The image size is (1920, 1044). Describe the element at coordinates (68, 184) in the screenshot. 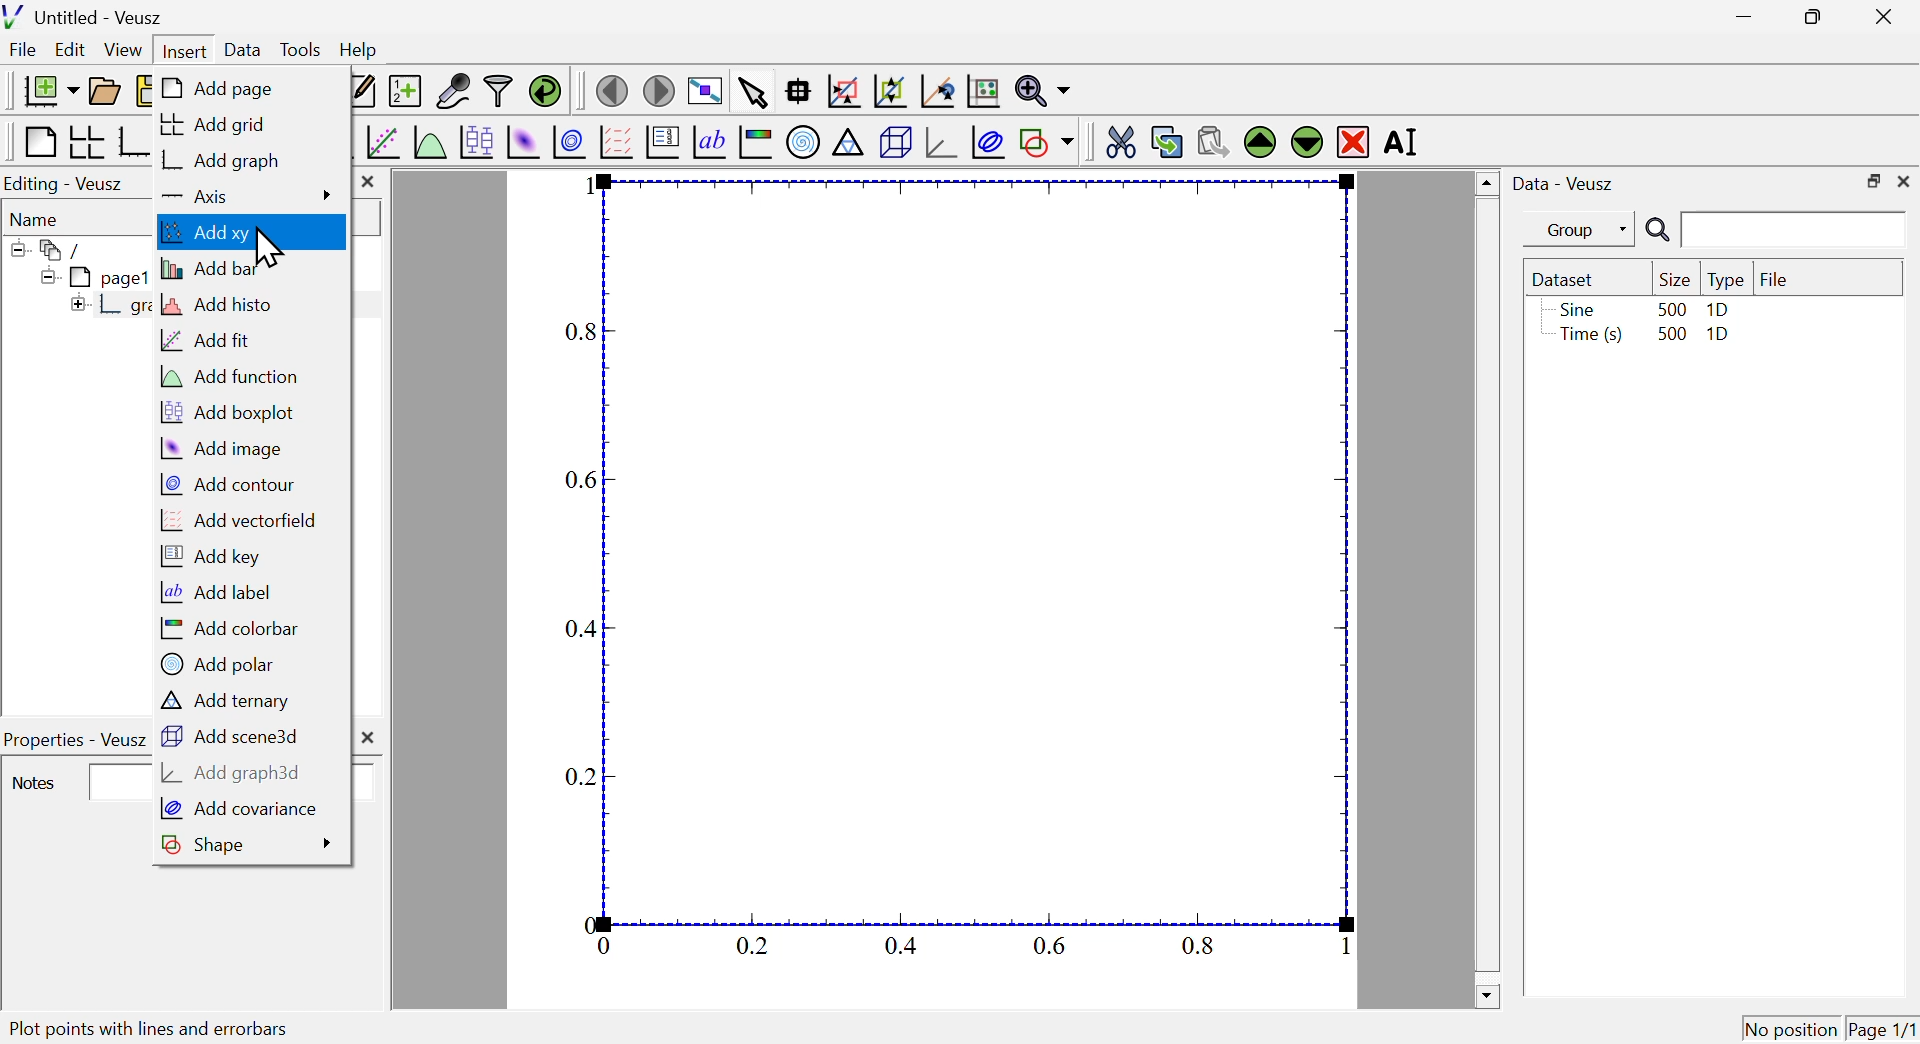

I see `Editing Veusz` at that location.